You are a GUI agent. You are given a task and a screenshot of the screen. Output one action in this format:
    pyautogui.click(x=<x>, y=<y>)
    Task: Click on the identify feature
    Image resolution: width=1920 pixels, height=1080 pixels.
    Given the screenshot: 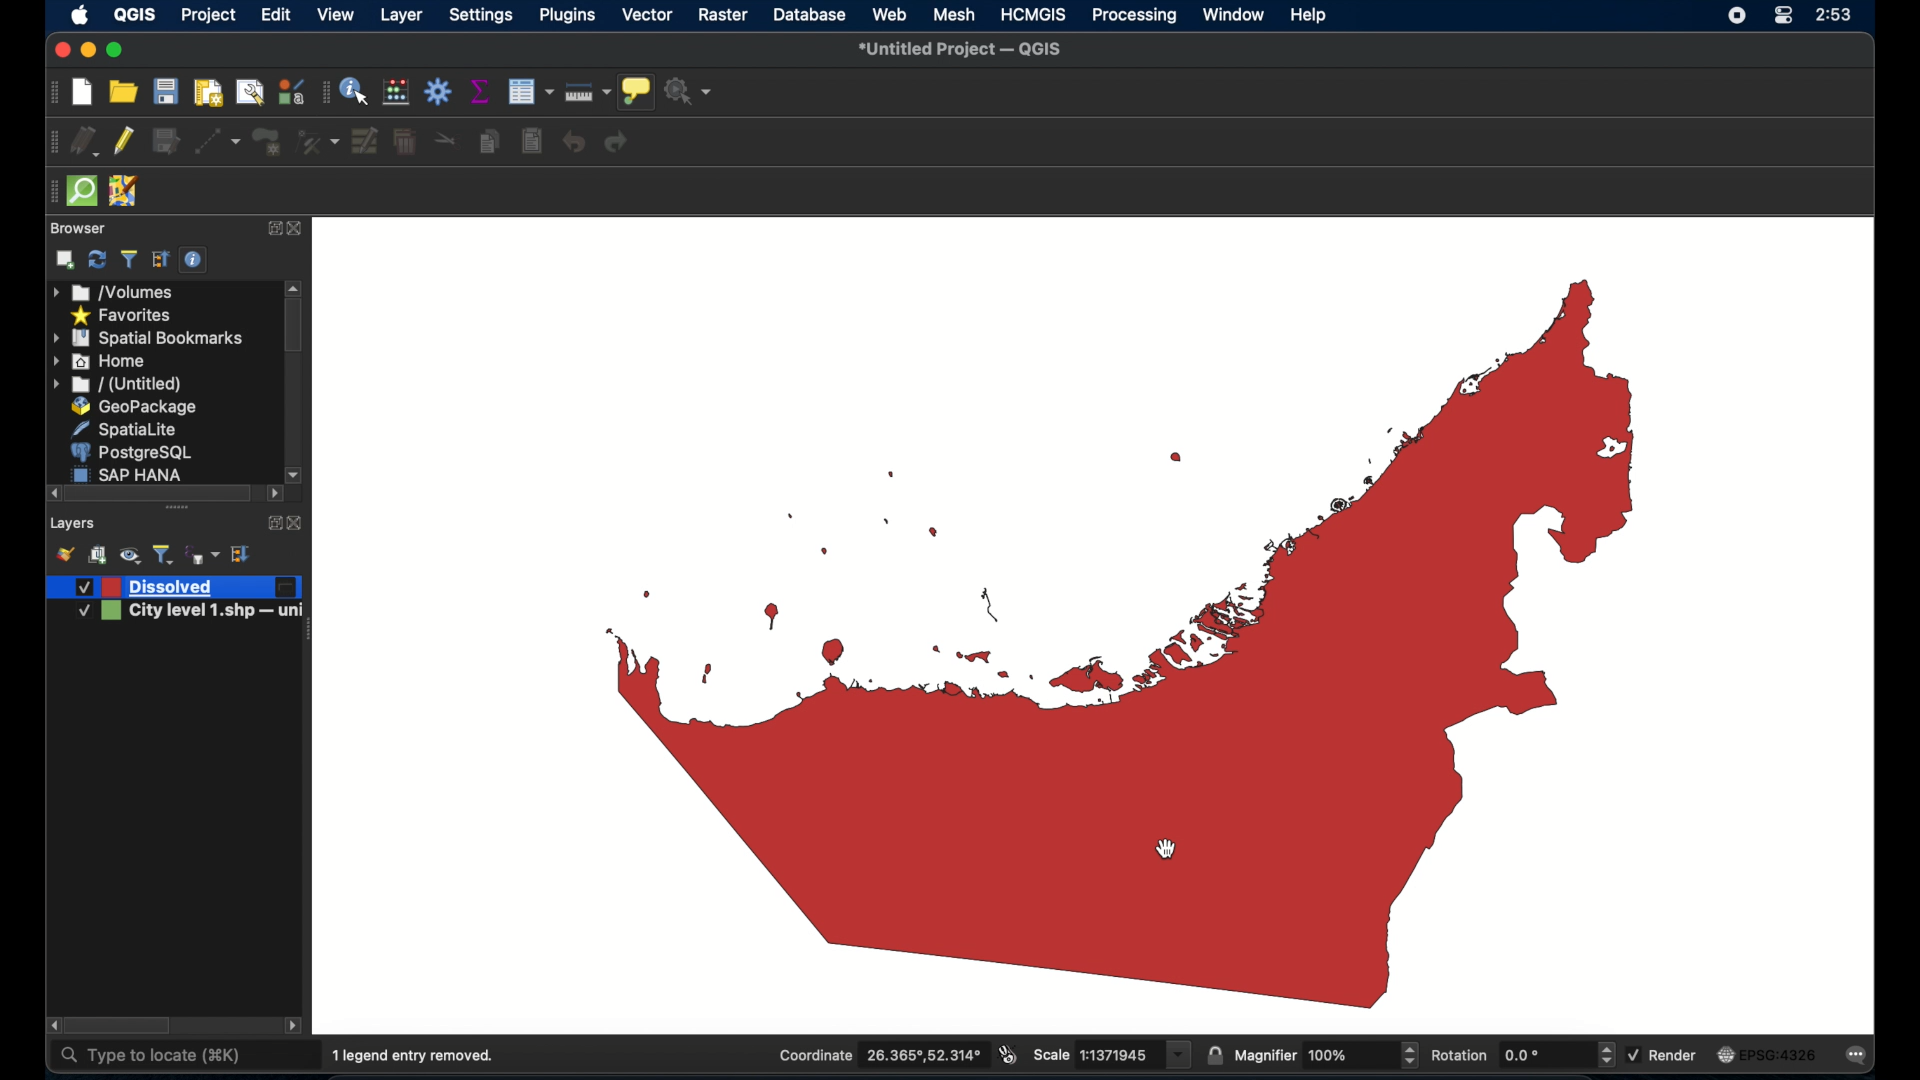 What is the action you would take?
    pyautogui.click(x=356, y=92)
    